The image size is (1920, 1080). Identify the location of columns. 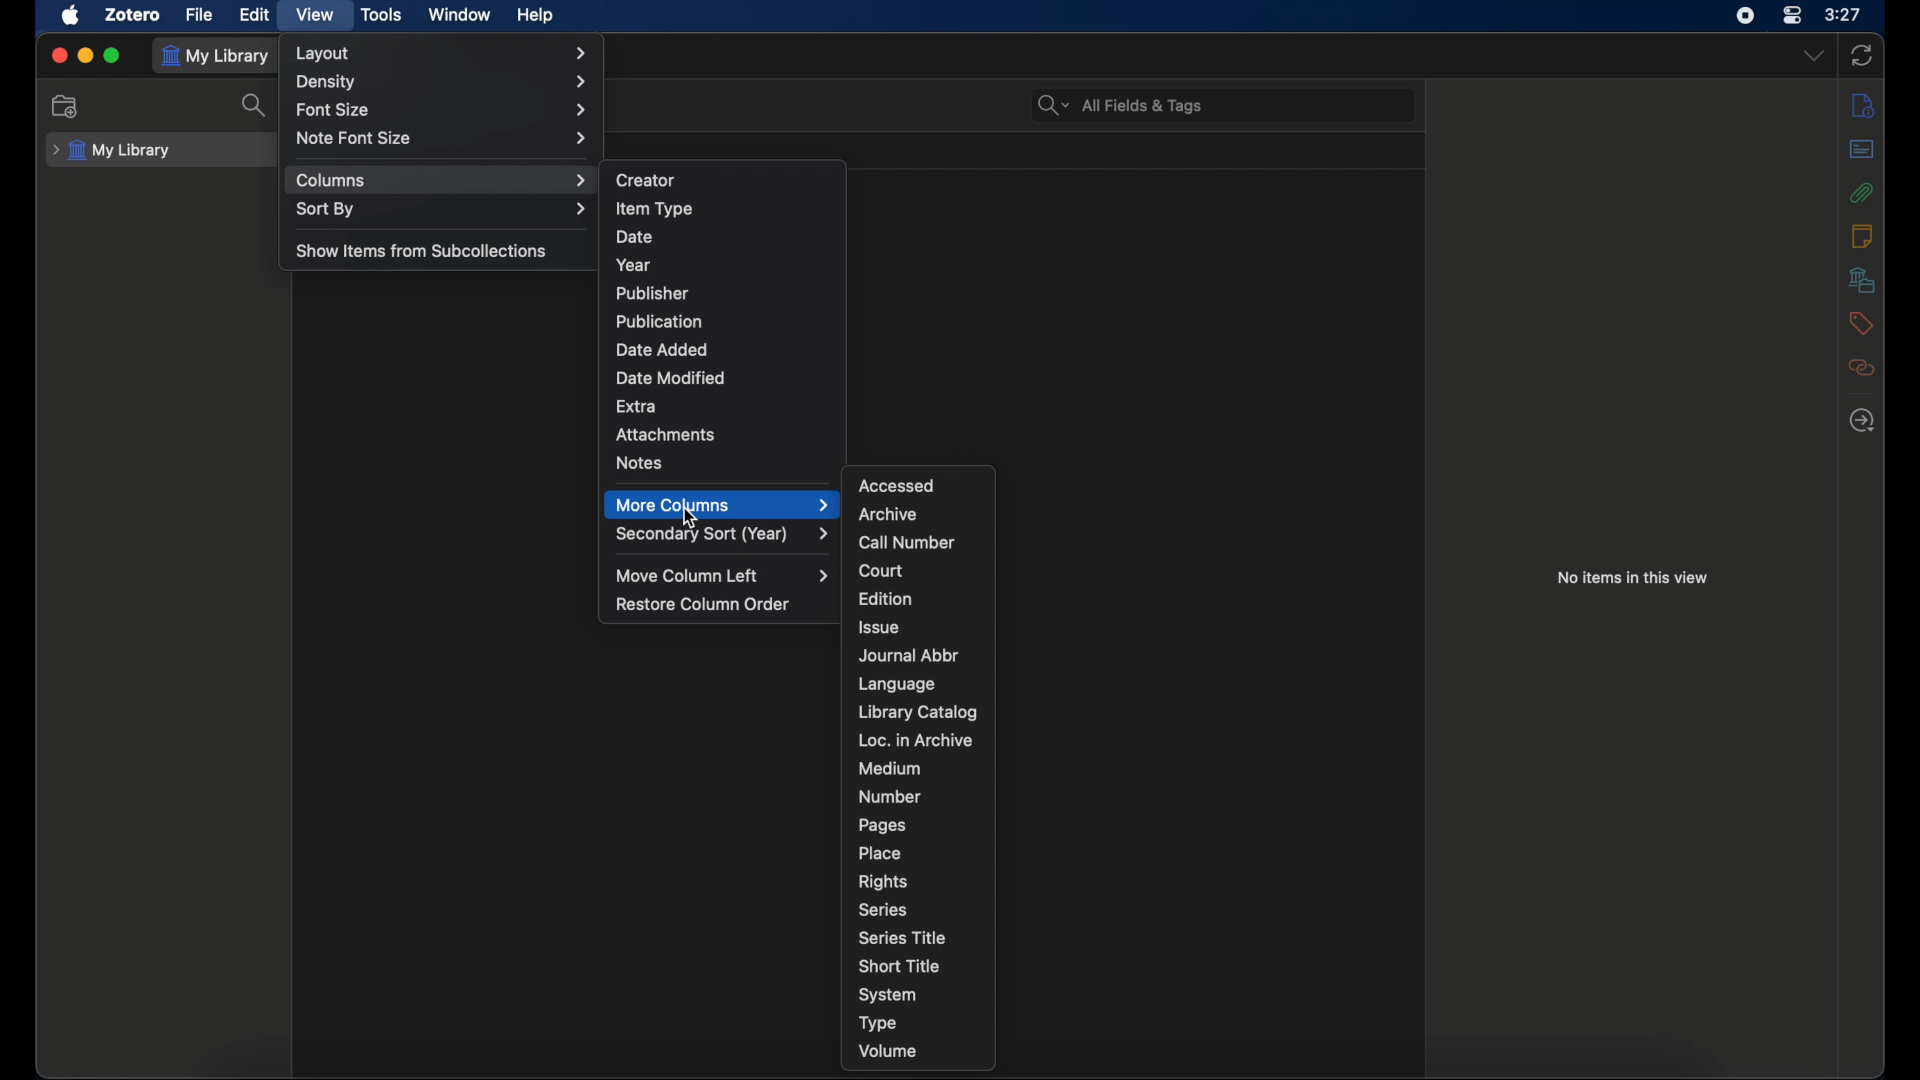
(442, 181).